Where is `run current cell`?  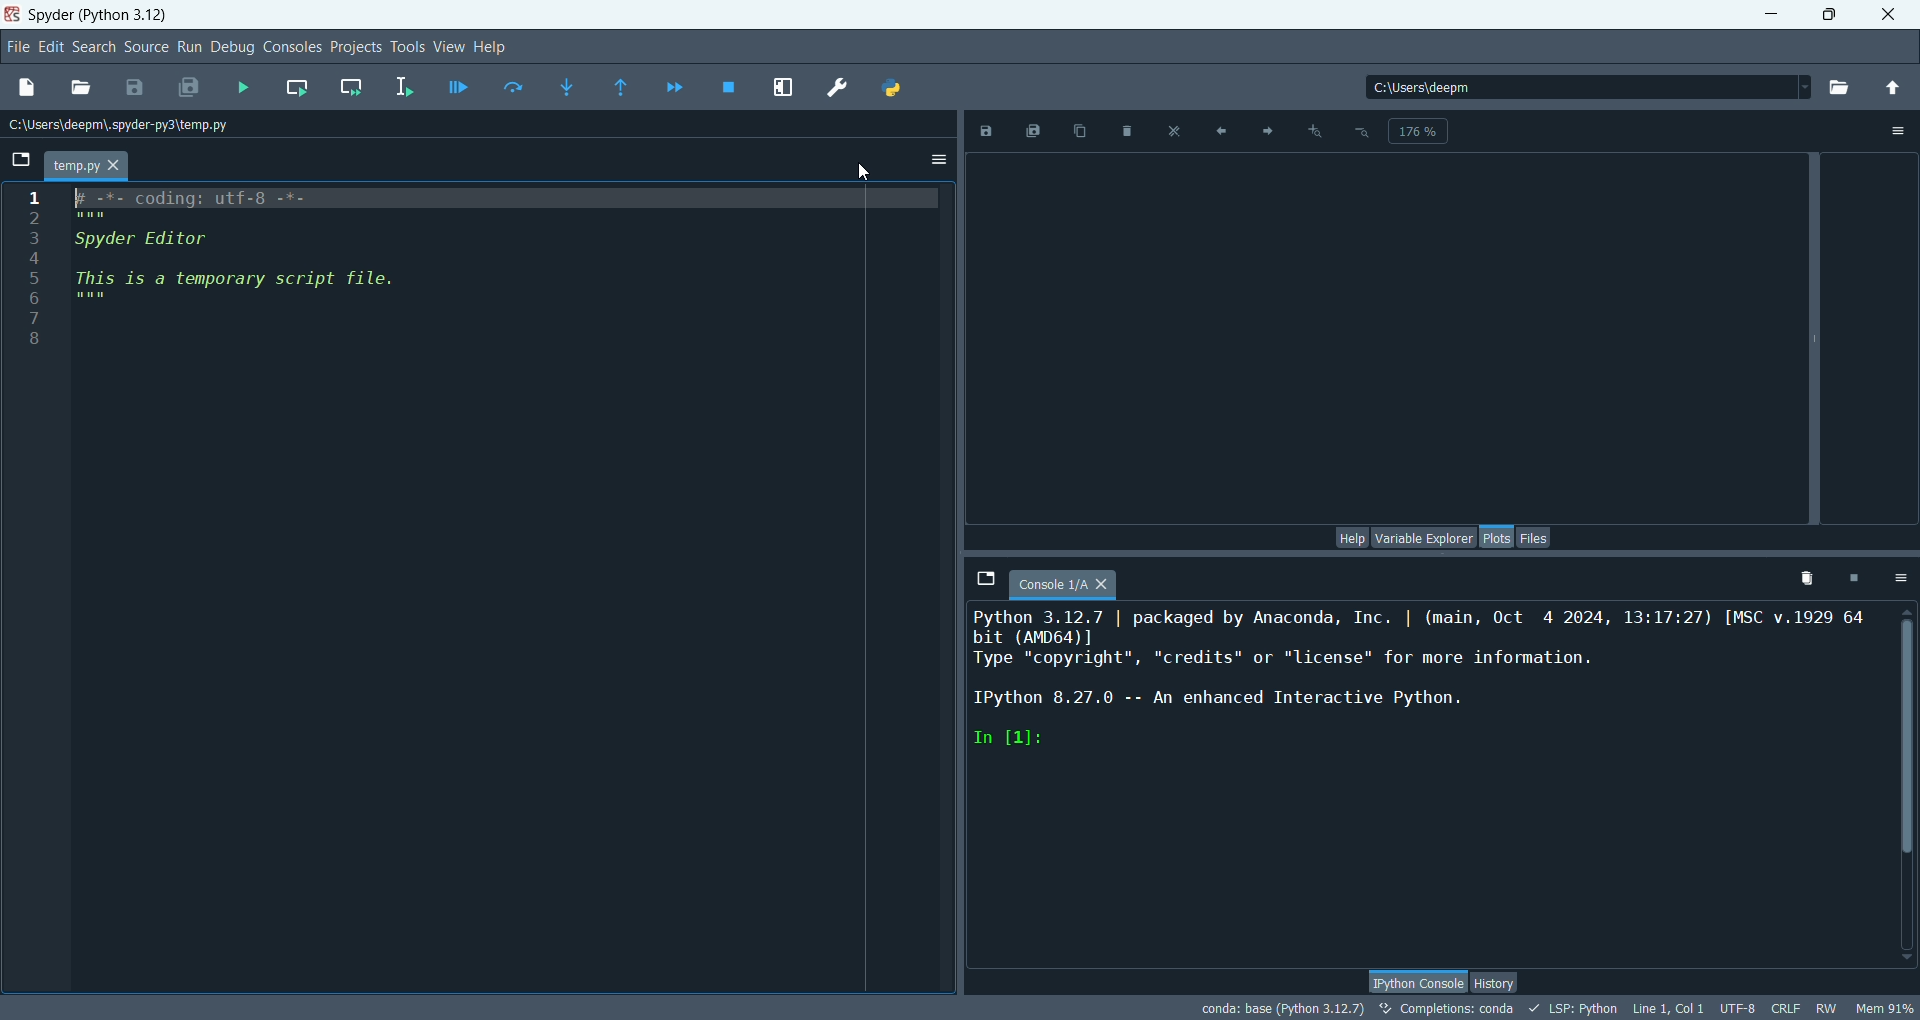
run current cell is located at coordinates (298, 87).